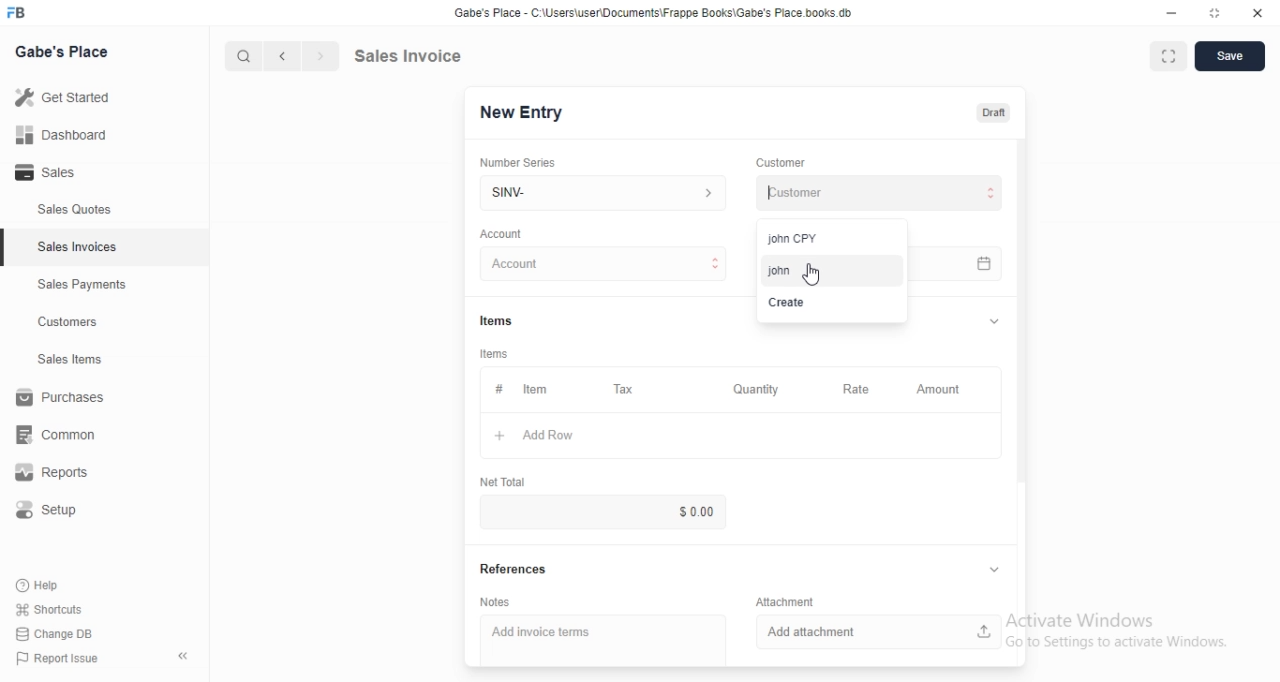  What do you see at coordinates (64, 210) in the screenshot?
I see `Sales Quotes` at bounding box center [64, 210].